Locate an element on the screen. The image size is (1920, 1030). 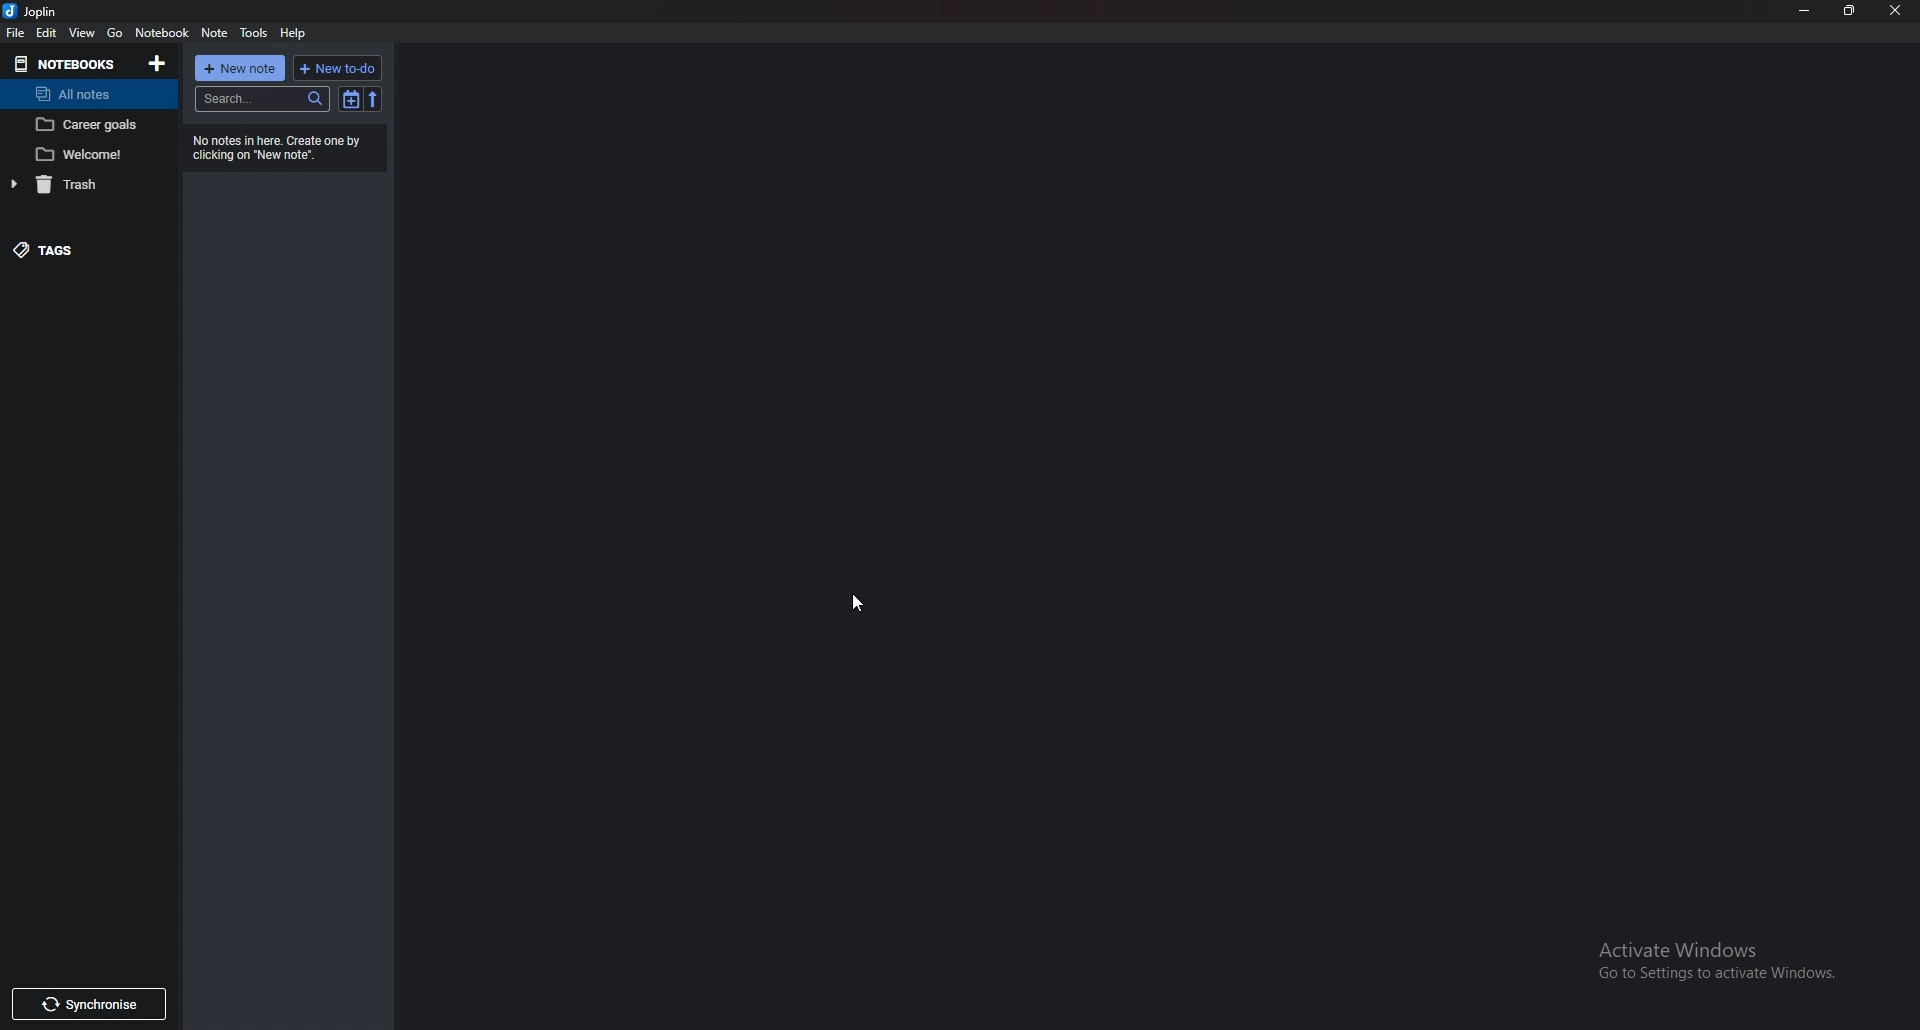
go is located at coordinates (113, 33).